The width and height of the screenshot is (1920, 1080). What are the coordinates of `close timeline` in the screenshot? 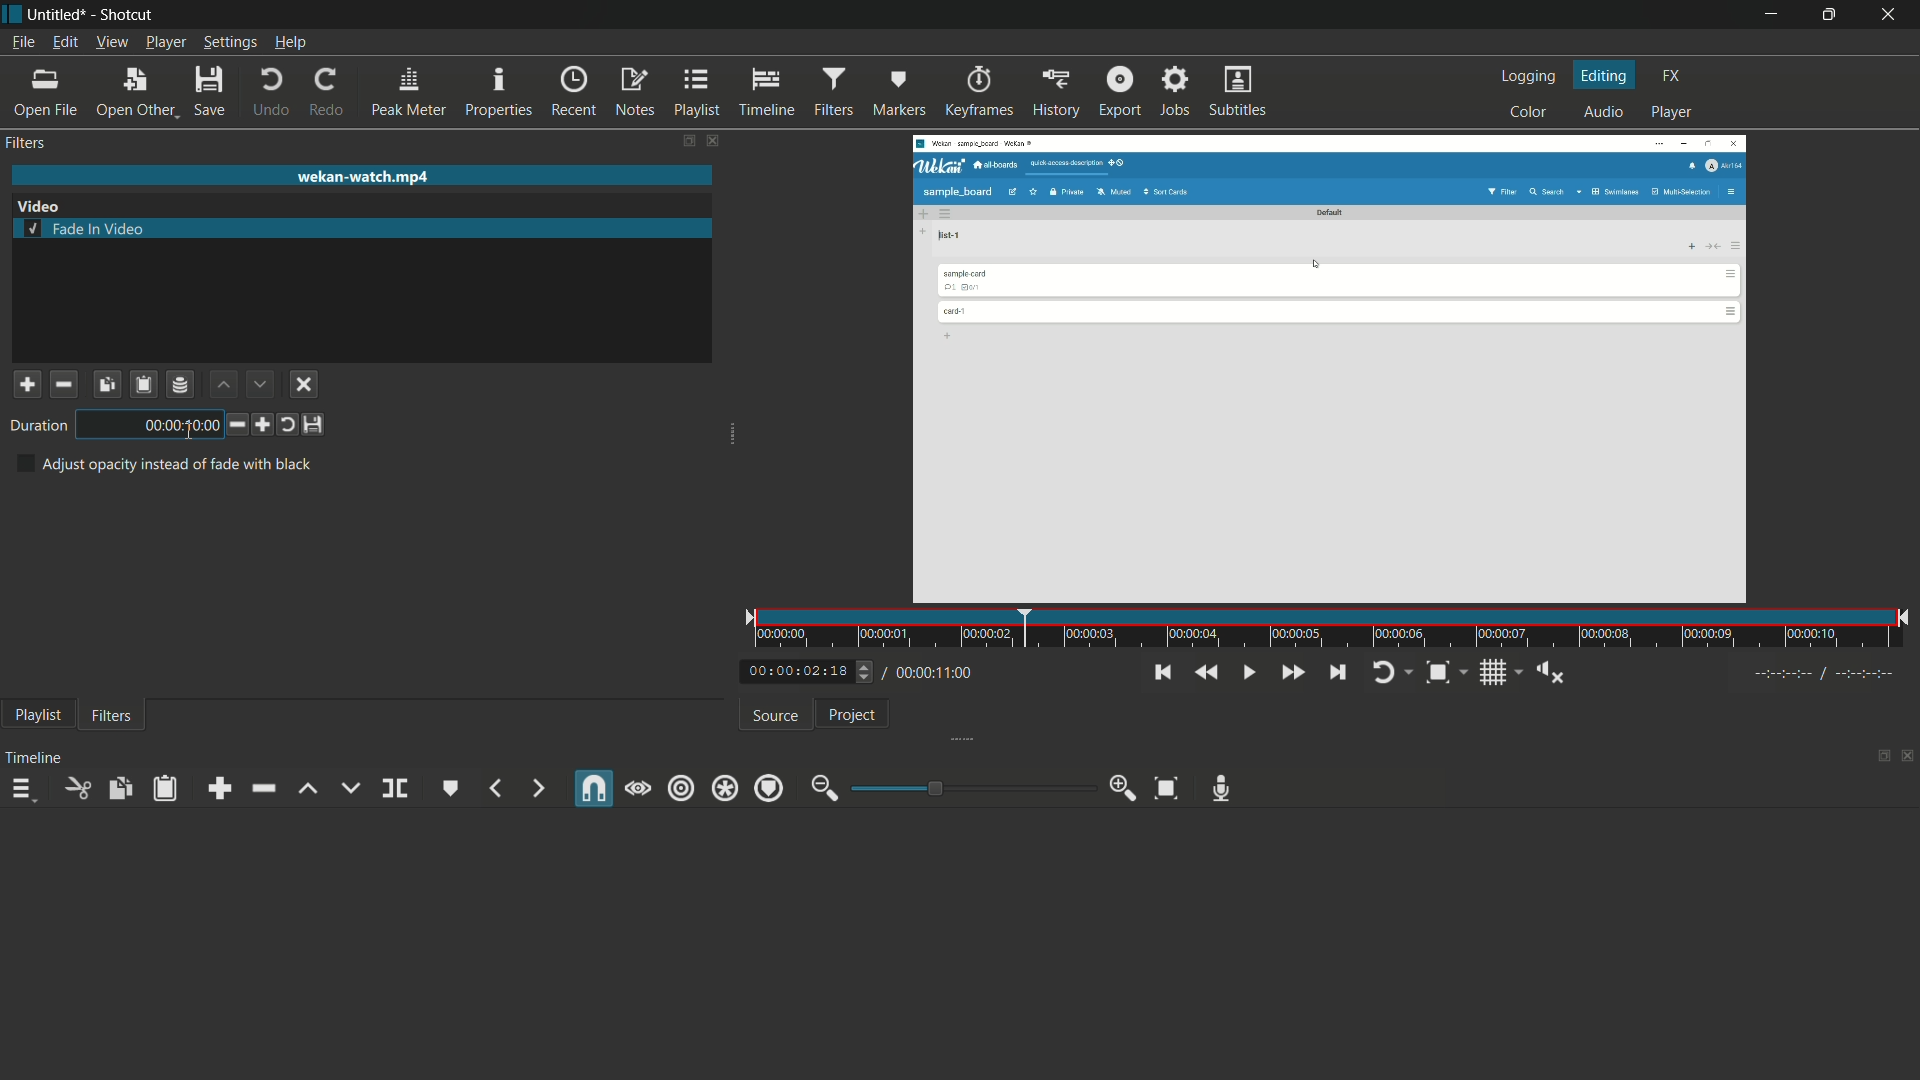 It's located at (1908, 753).